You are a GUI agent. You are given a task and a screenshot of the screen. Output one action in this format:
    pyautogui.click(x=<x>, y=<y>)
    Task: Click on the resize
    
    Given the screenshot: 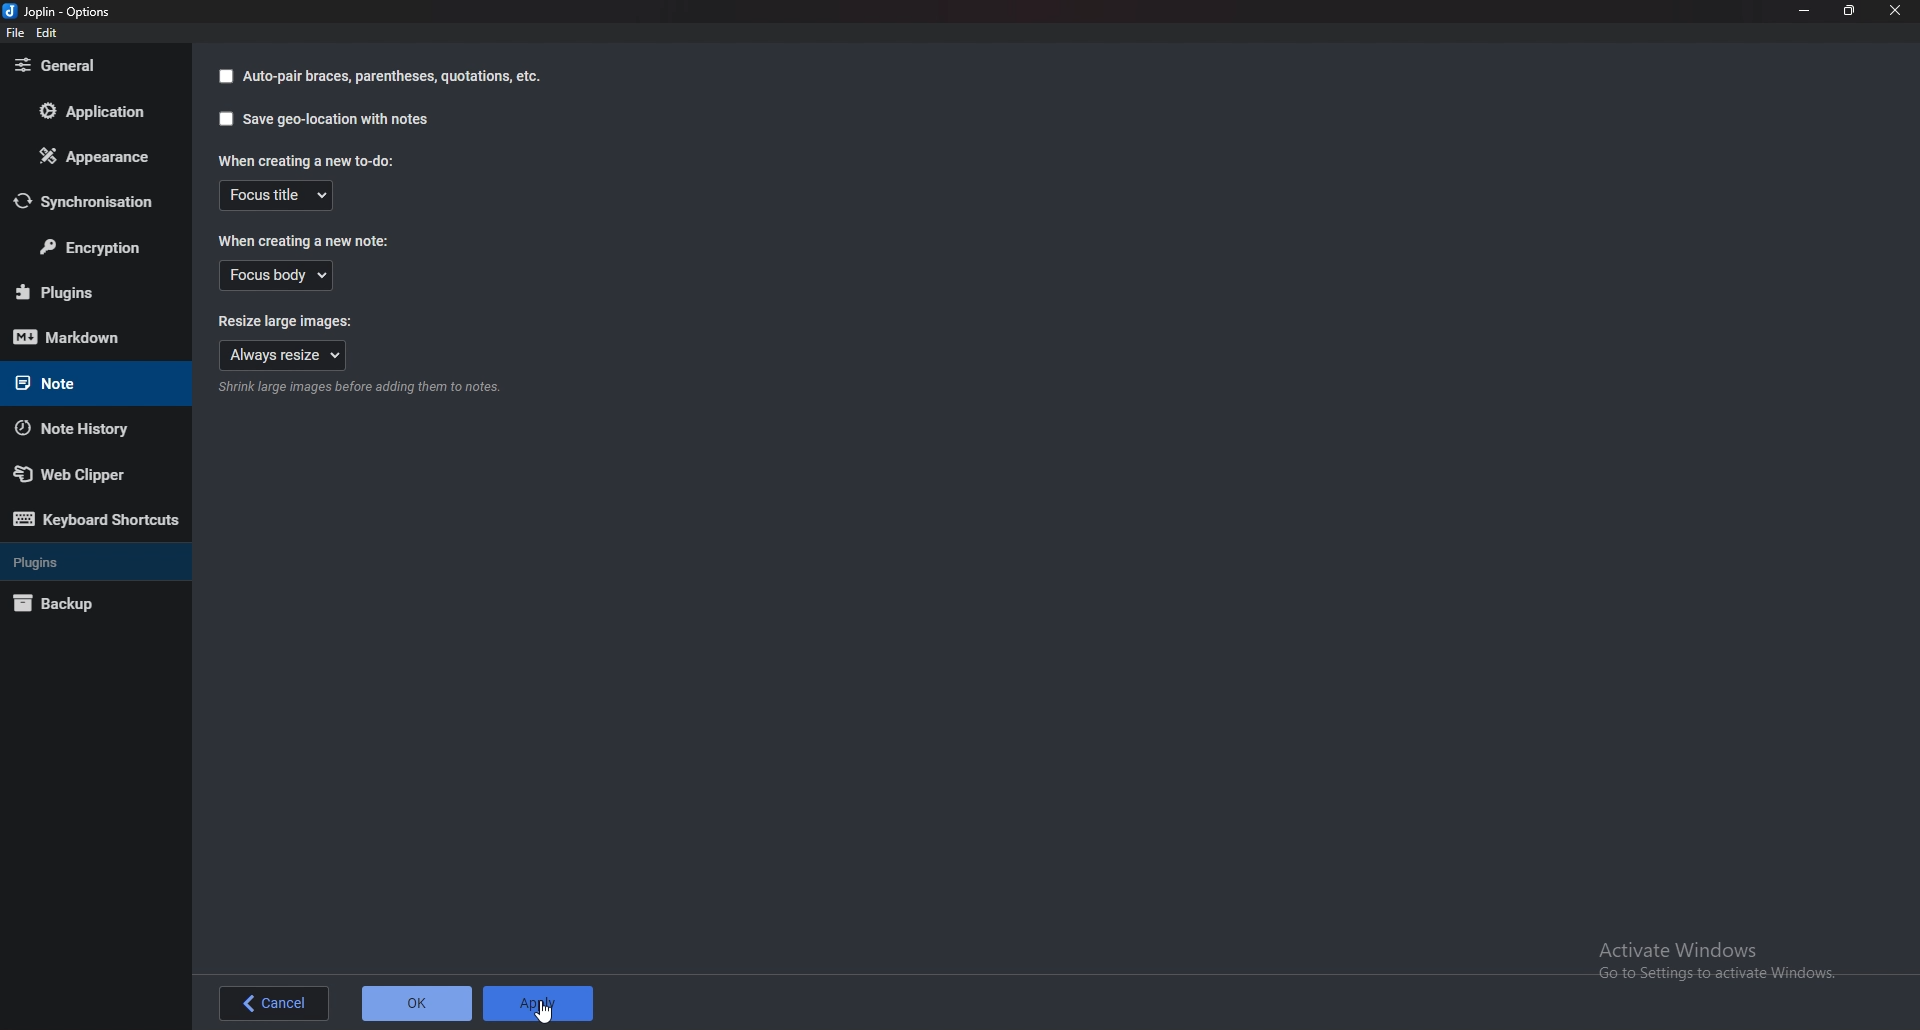 What is the action you would take?
    pyautogui.click(x=1850, y=10)
    